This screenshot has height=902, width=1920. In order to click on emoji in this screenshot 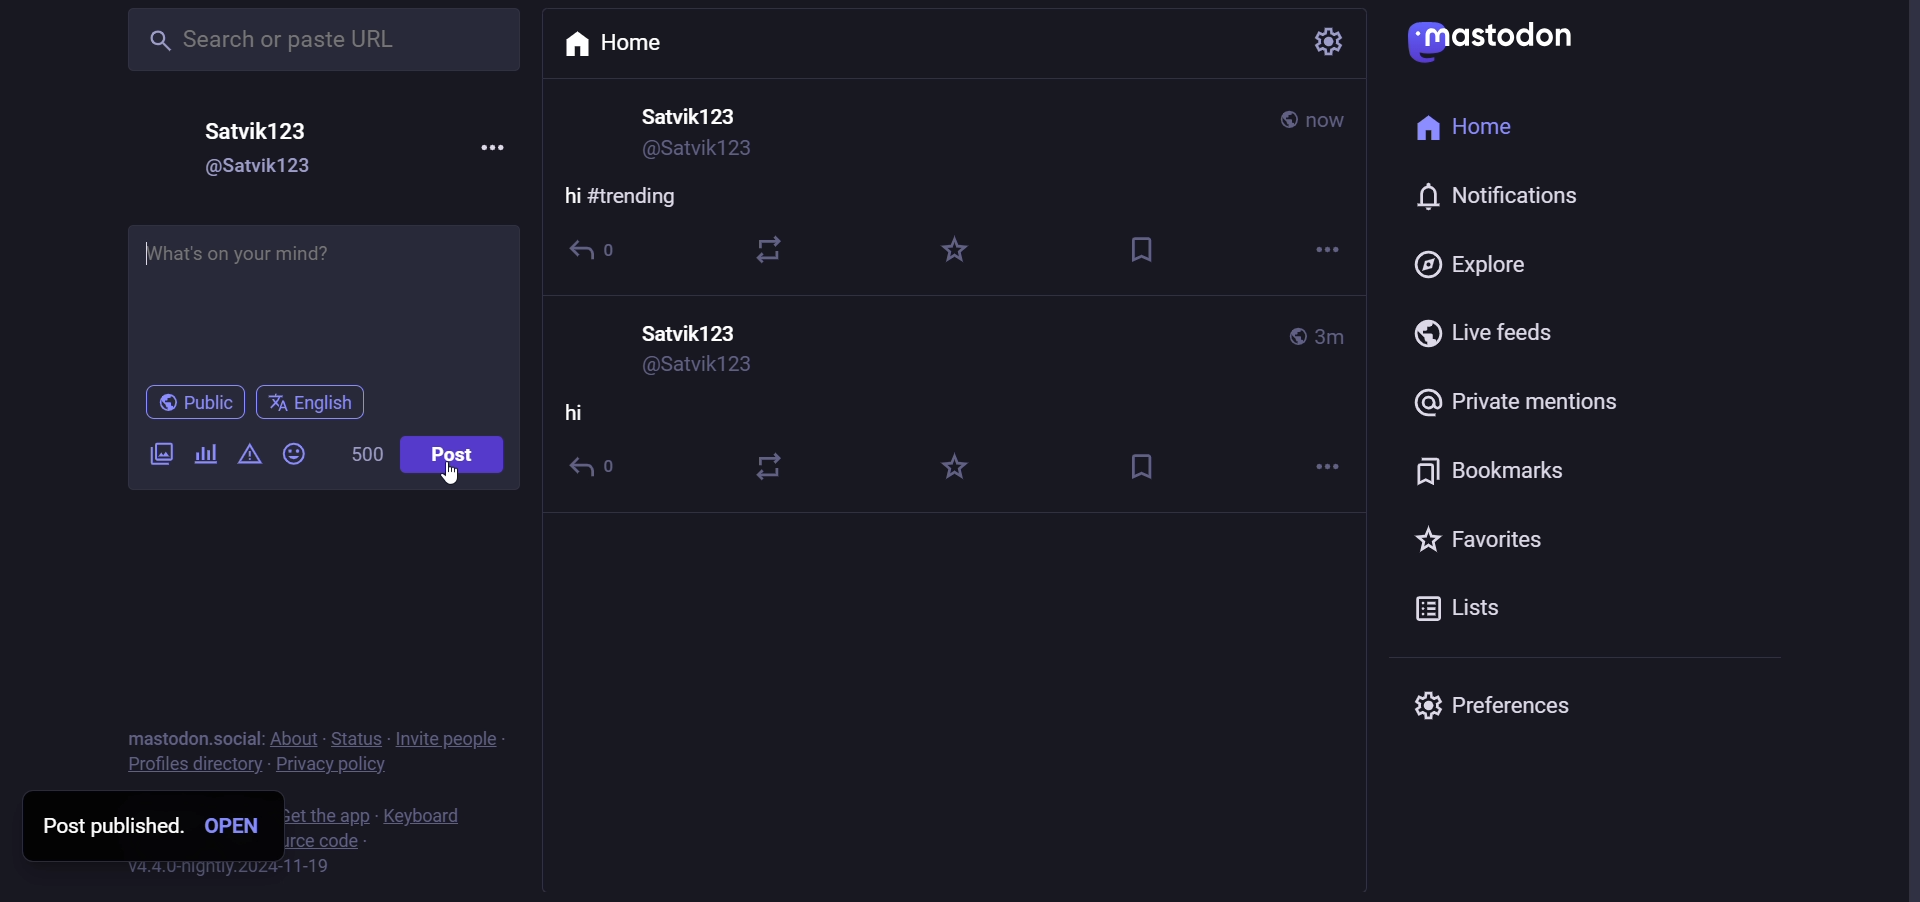, I will do `click(295, 452)`.